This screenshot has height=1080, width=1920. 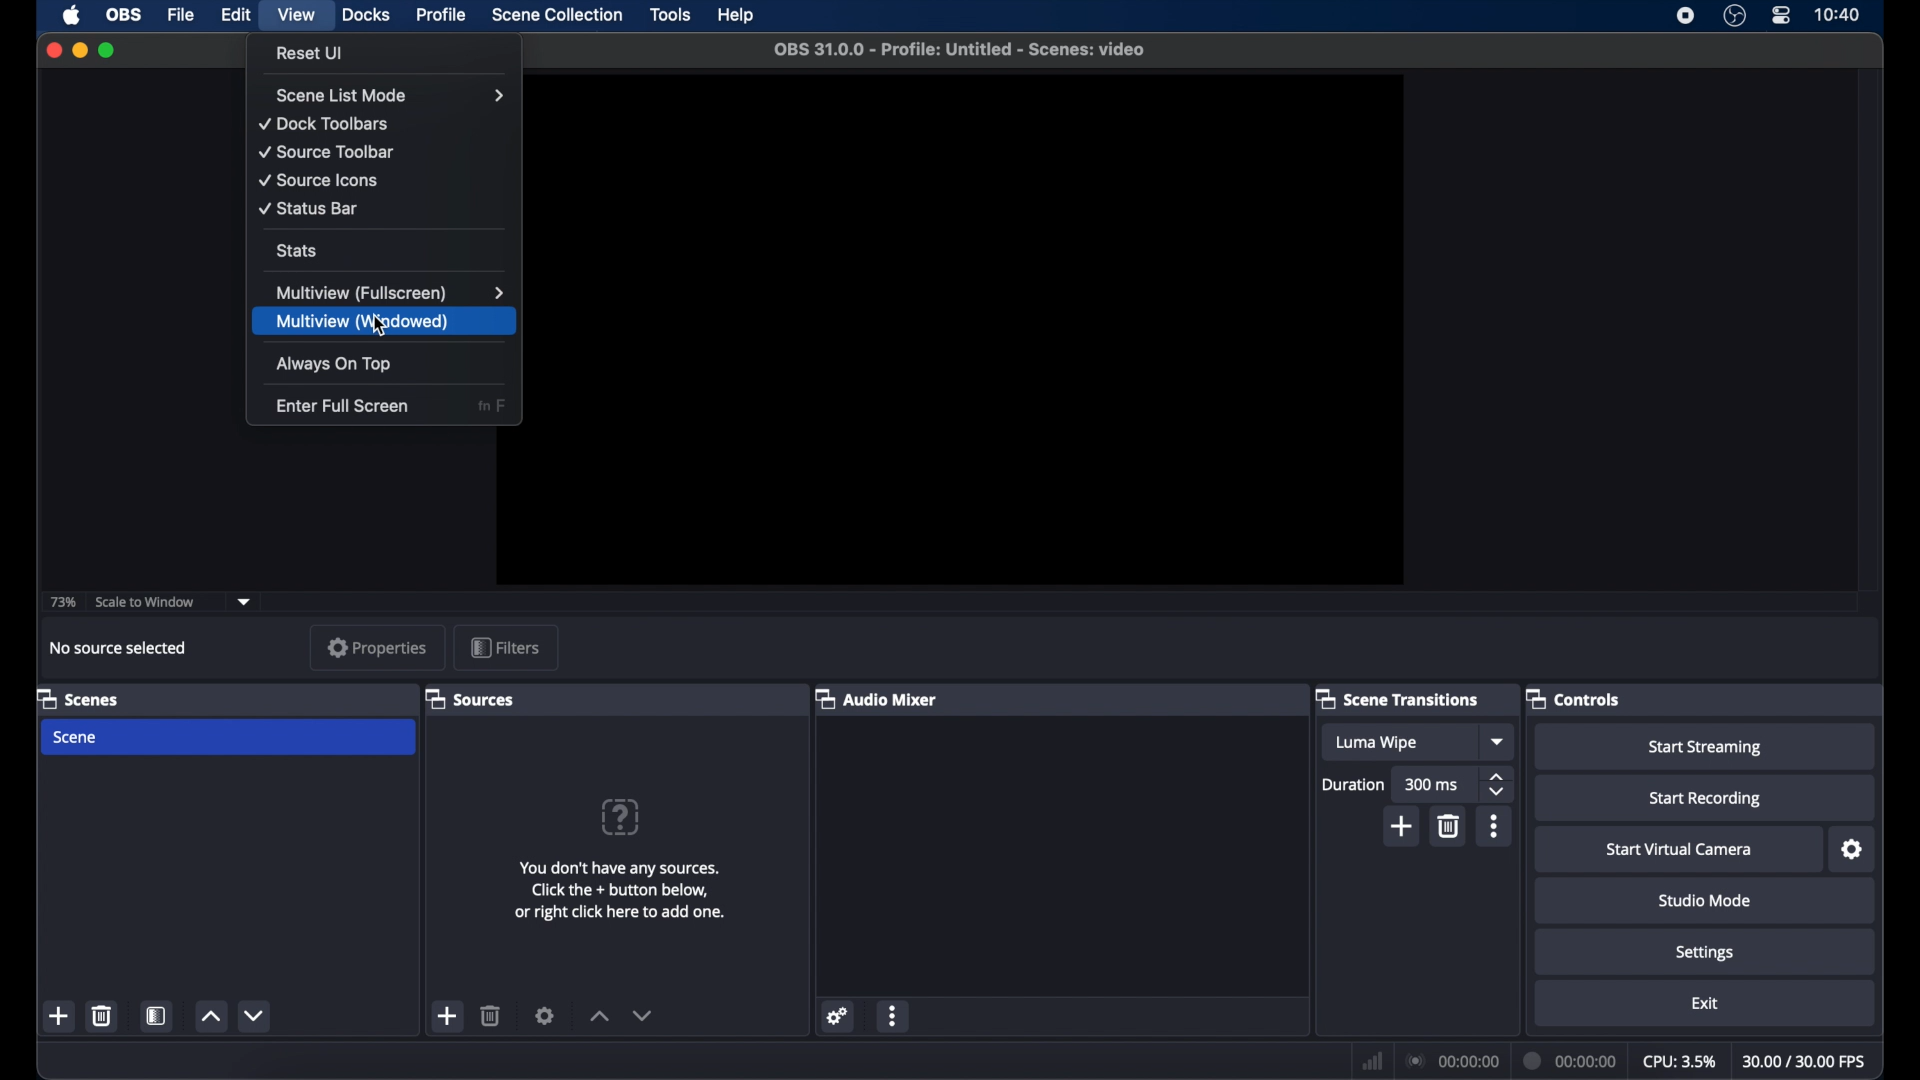 I want to click on sources, so click(x=472, y=698).